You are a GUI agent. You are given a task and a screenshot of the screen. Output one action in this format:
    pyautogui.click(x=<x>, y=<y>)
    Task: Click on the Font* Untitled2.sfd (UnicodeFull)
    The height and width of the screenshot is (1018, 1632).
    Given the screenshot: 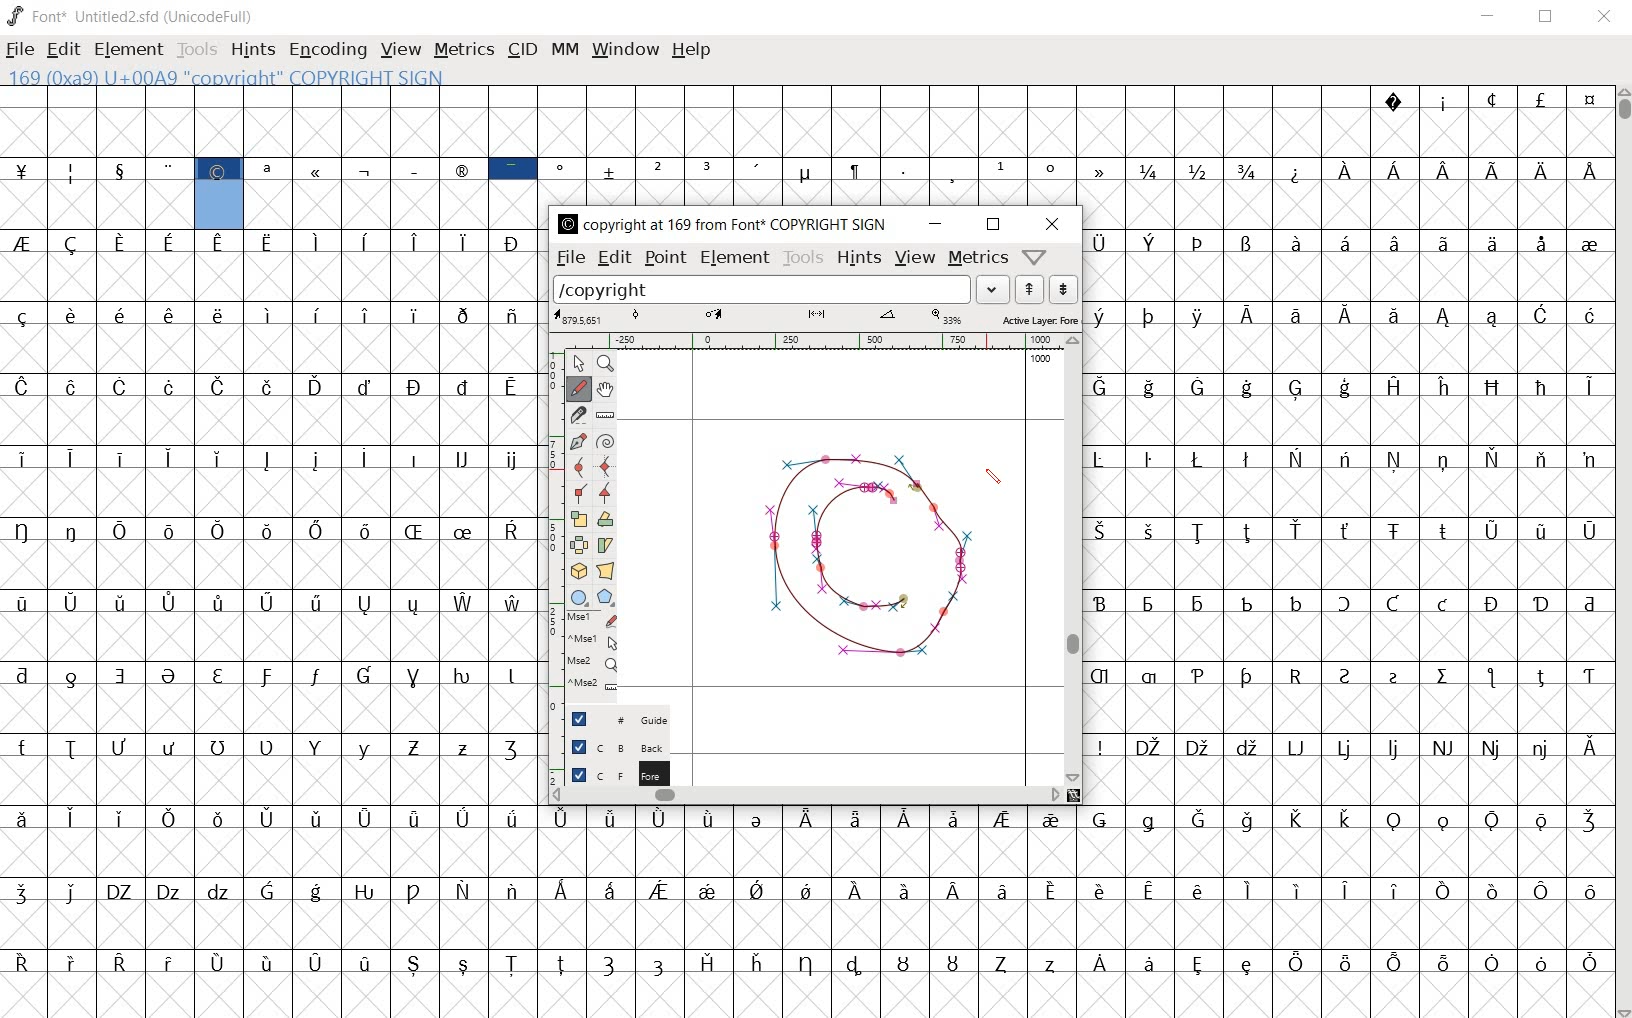 What is the action you would take?
    pyautogui.click(x=132, y=17)
    